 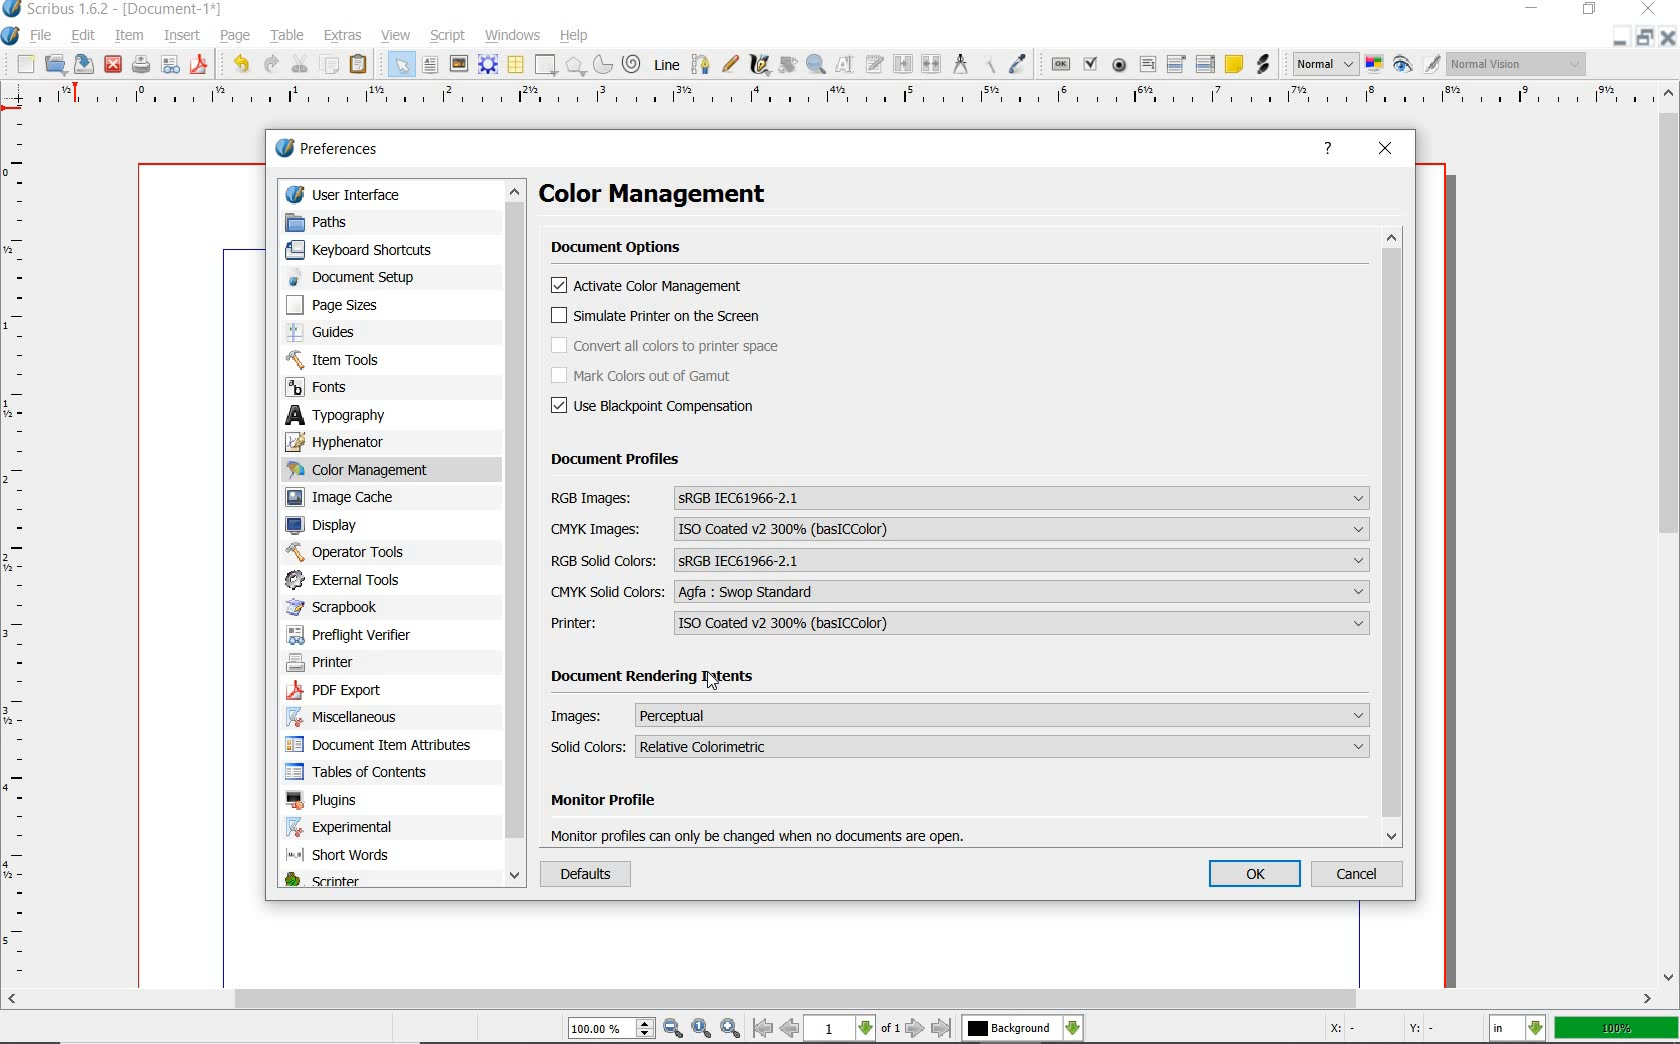 What do you see at coordinates (381, 801) in the screenshot?
I see `plugins` at bounding box center [381, 801].